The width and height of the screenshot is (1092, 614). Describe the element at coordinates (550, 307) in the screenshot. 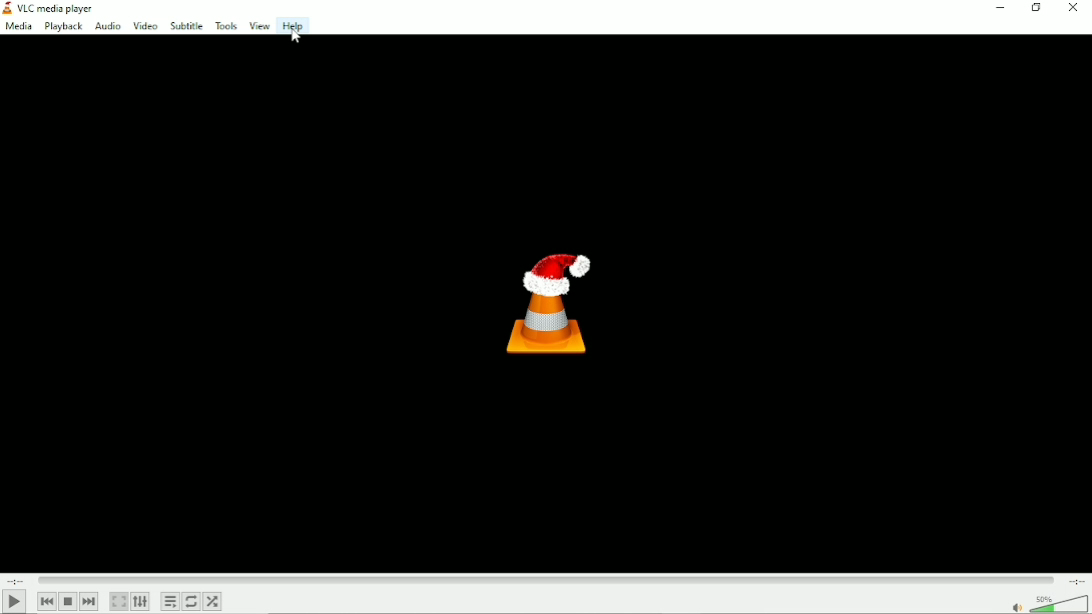

I see `Logo` at that location.